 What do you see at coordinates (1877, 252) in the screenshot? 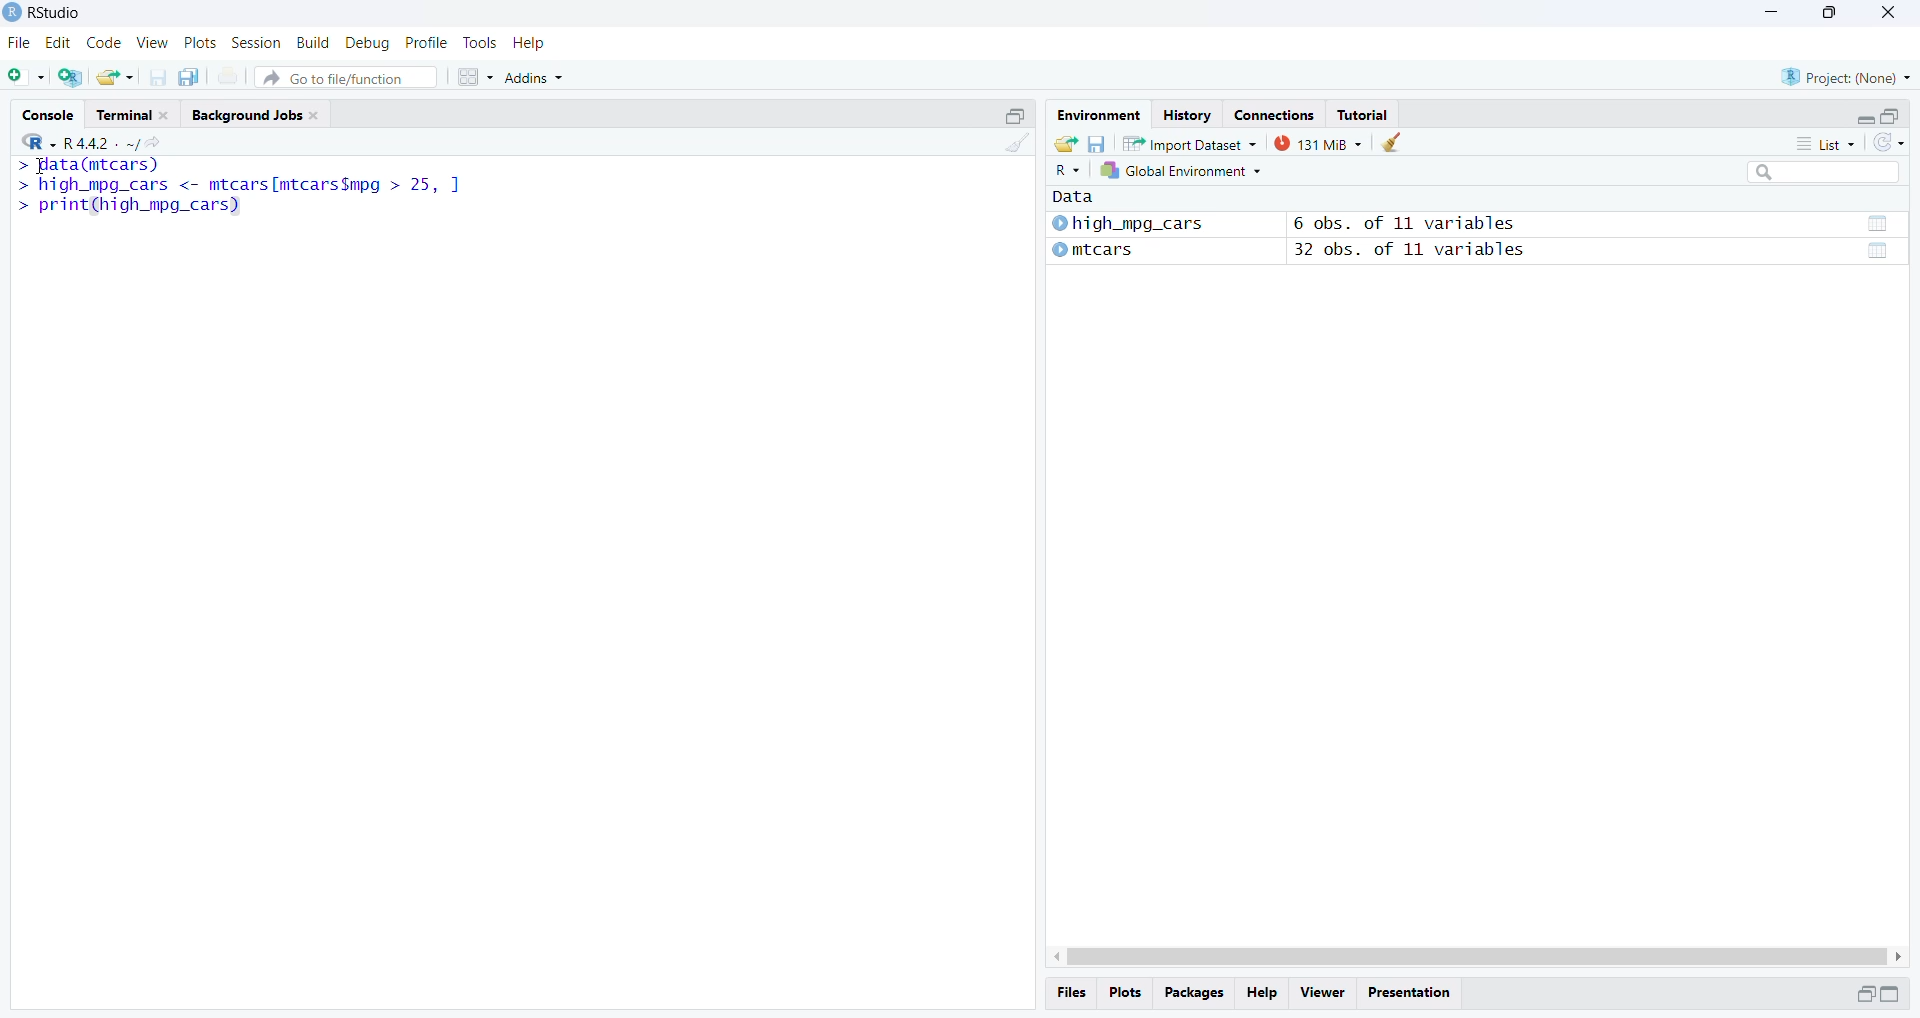
I see `data` at bounding box center [1877, 252].